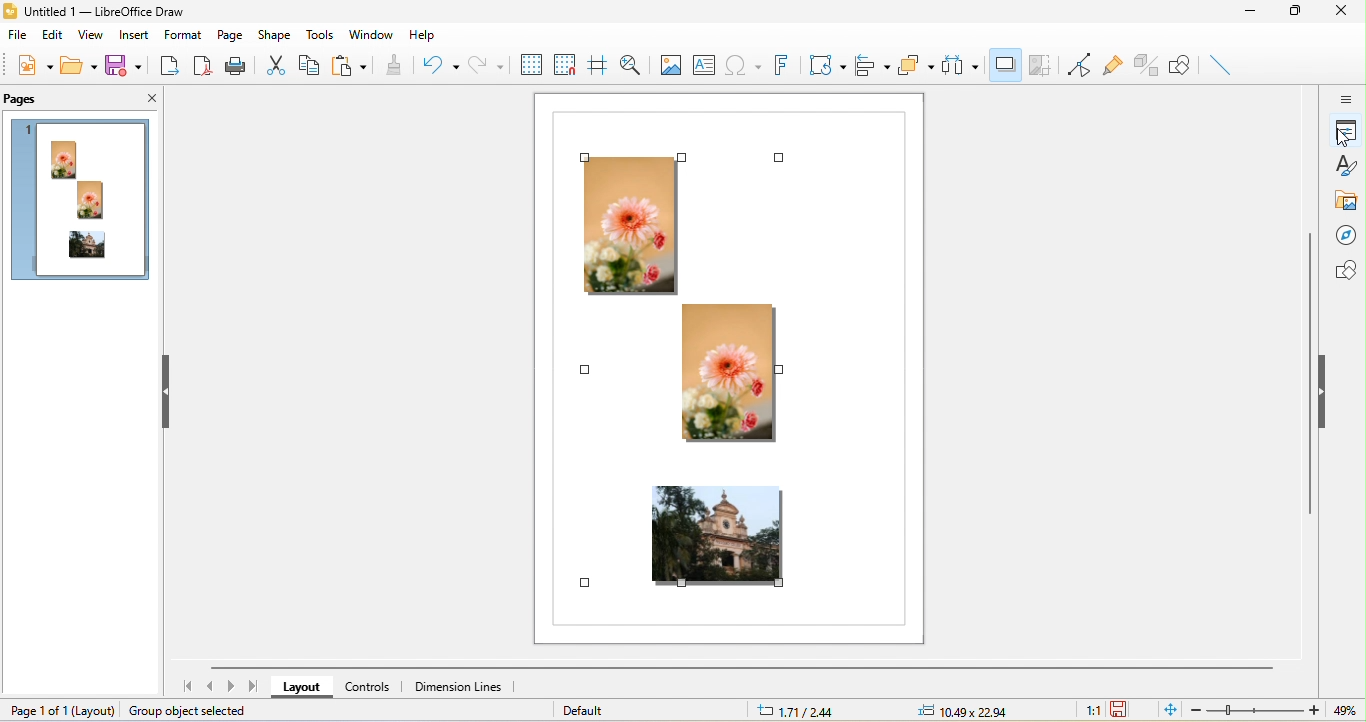 This screenshot has height=722, width=1366. Describe the element at coordinates (275, 64) in the screenshot. I see `cut` at that location.